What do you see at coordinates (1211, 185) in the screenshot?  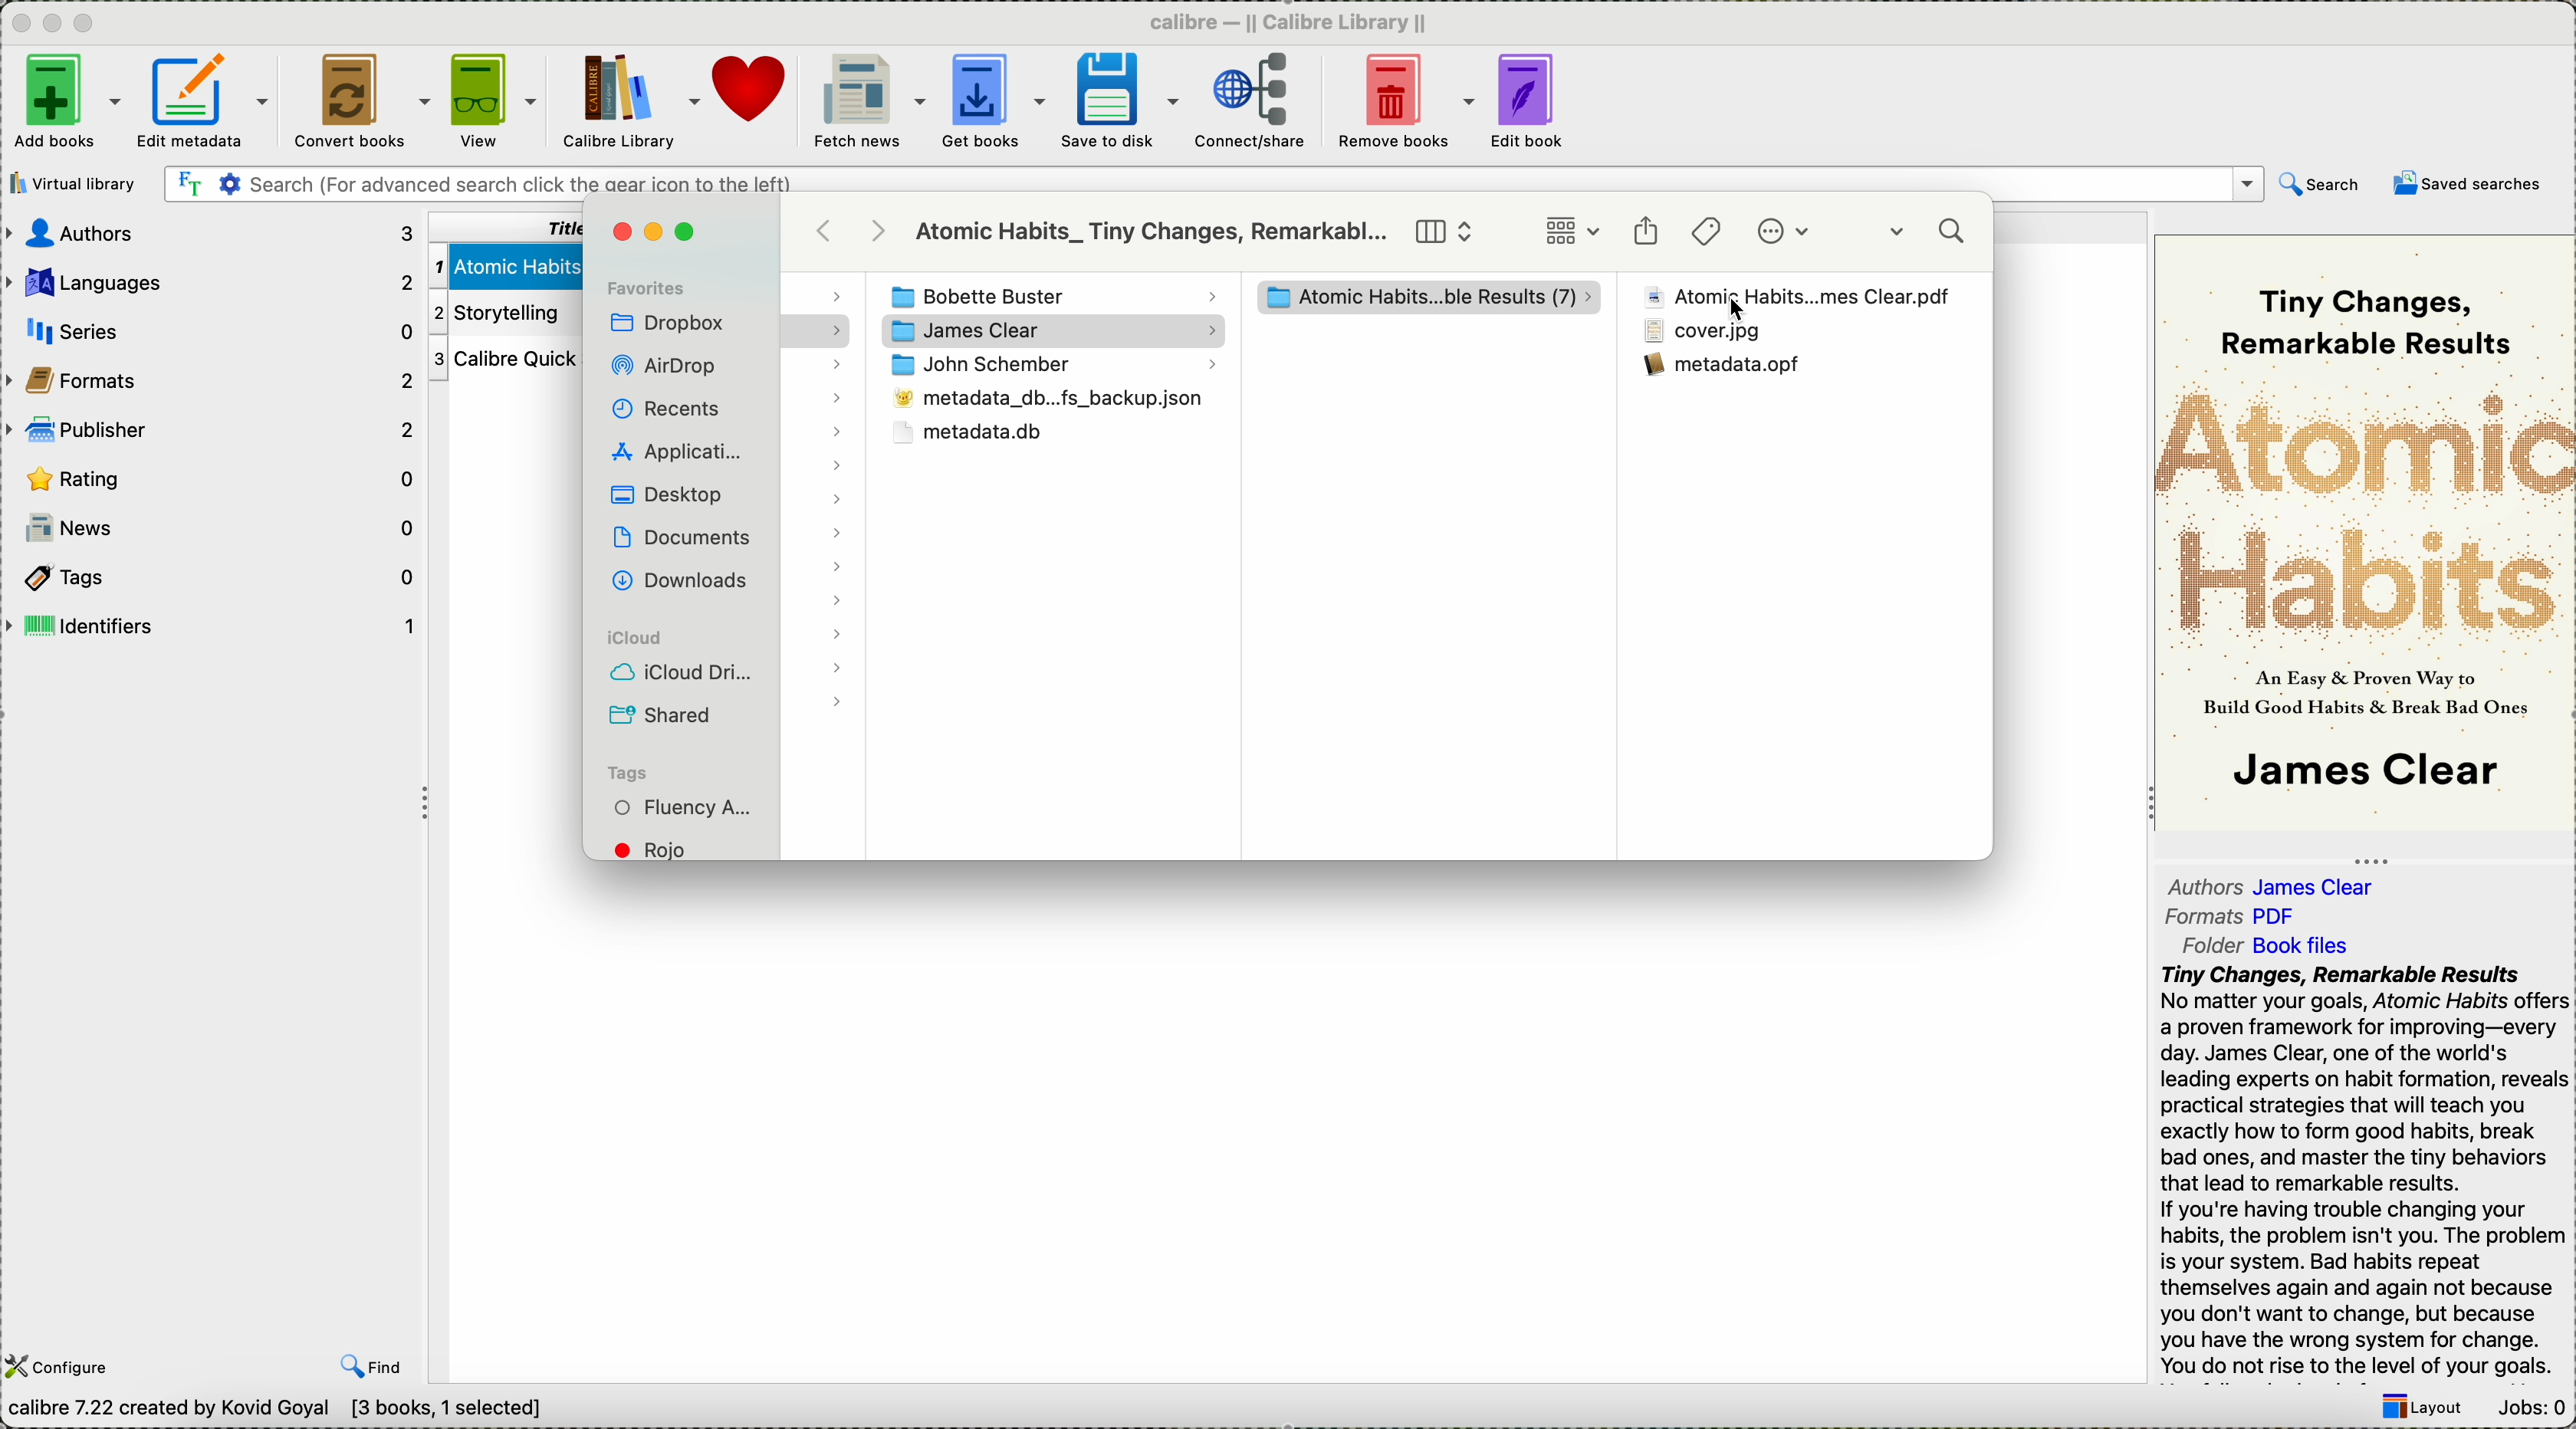 I see `search bar` at bounding box center [1211, 185].